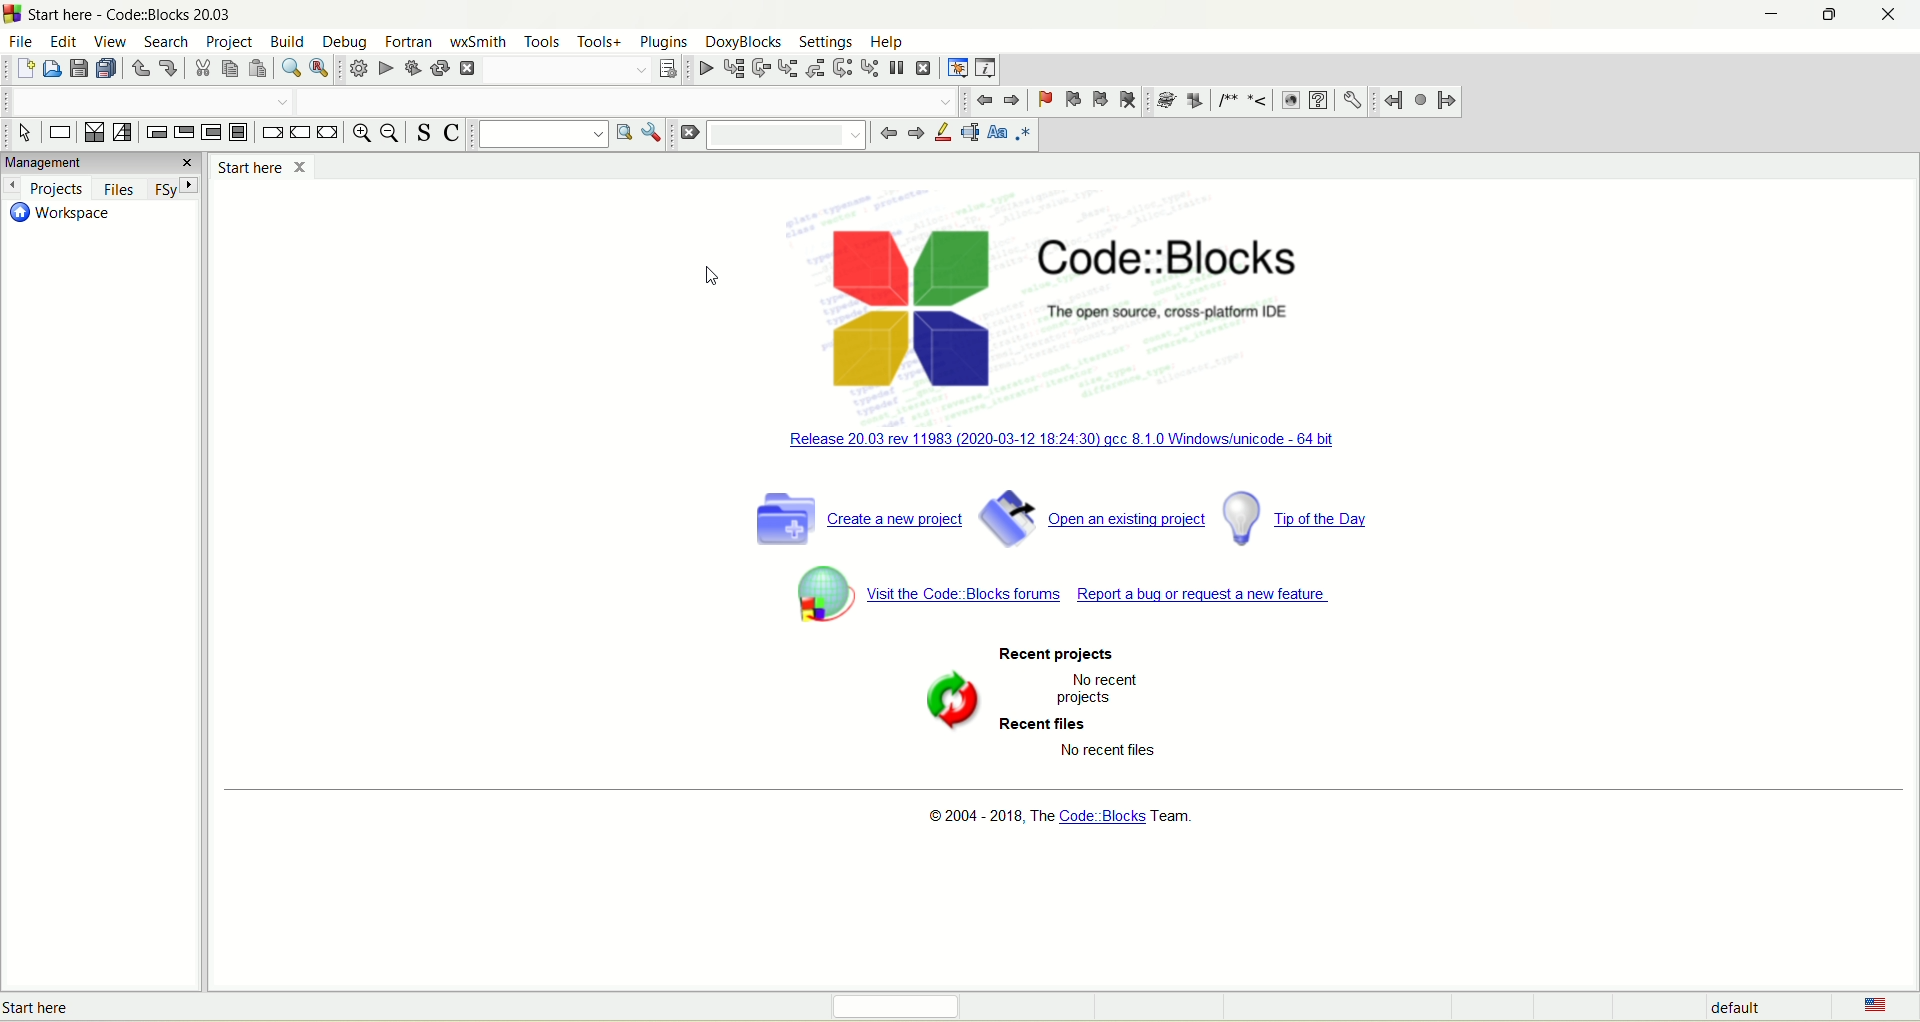 Image resolution: width=1920 pixels, height=1022 pixels. Describe the element at coordinates (1101, 99) in the screenshot. I see `next bookmark` at that location.